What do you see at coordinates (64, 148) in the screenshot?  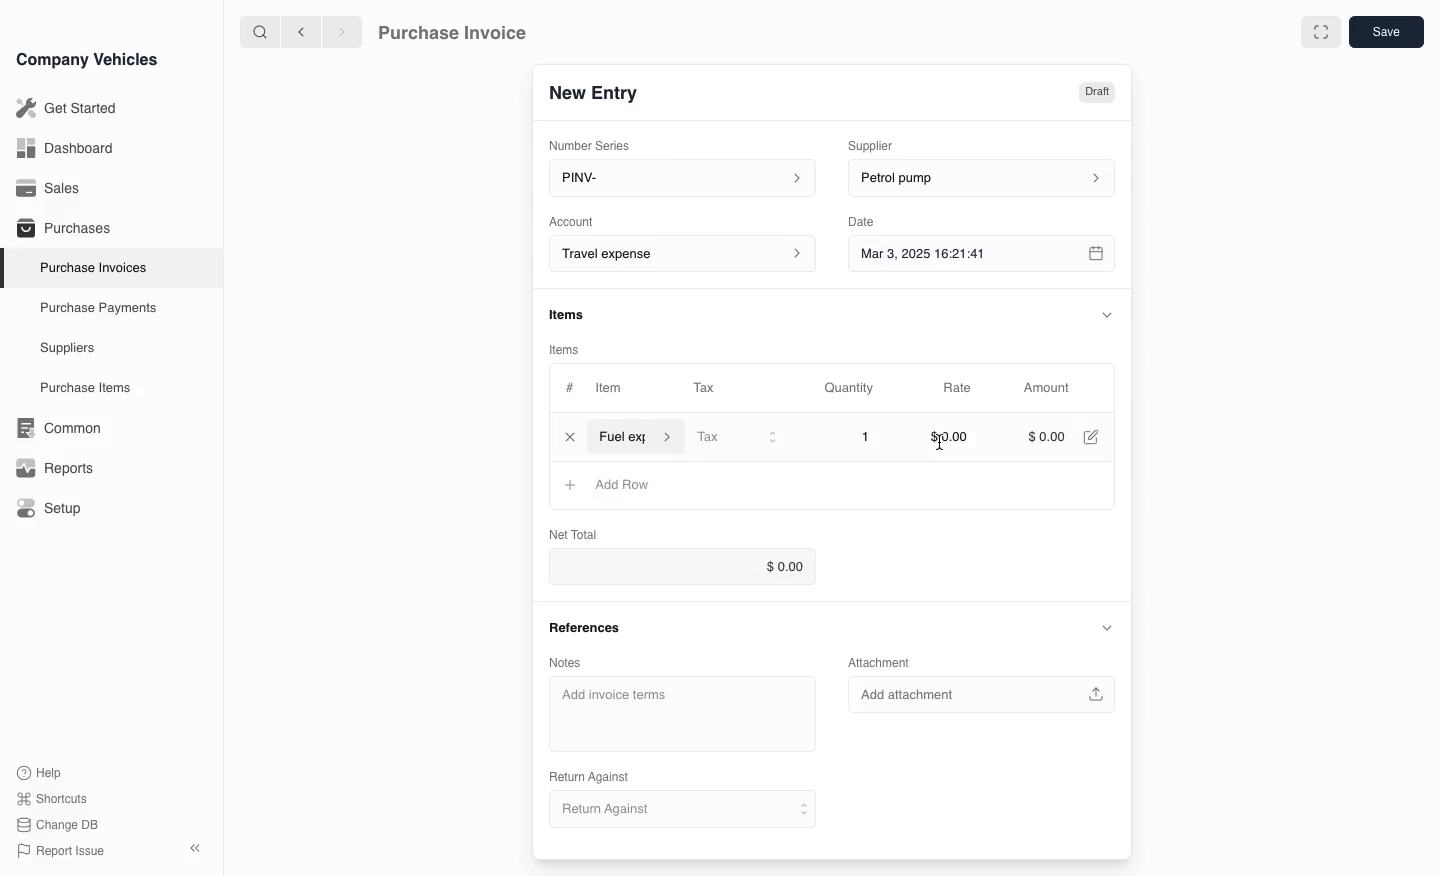 I see `Dashboard` at bounding box center [64, 148].